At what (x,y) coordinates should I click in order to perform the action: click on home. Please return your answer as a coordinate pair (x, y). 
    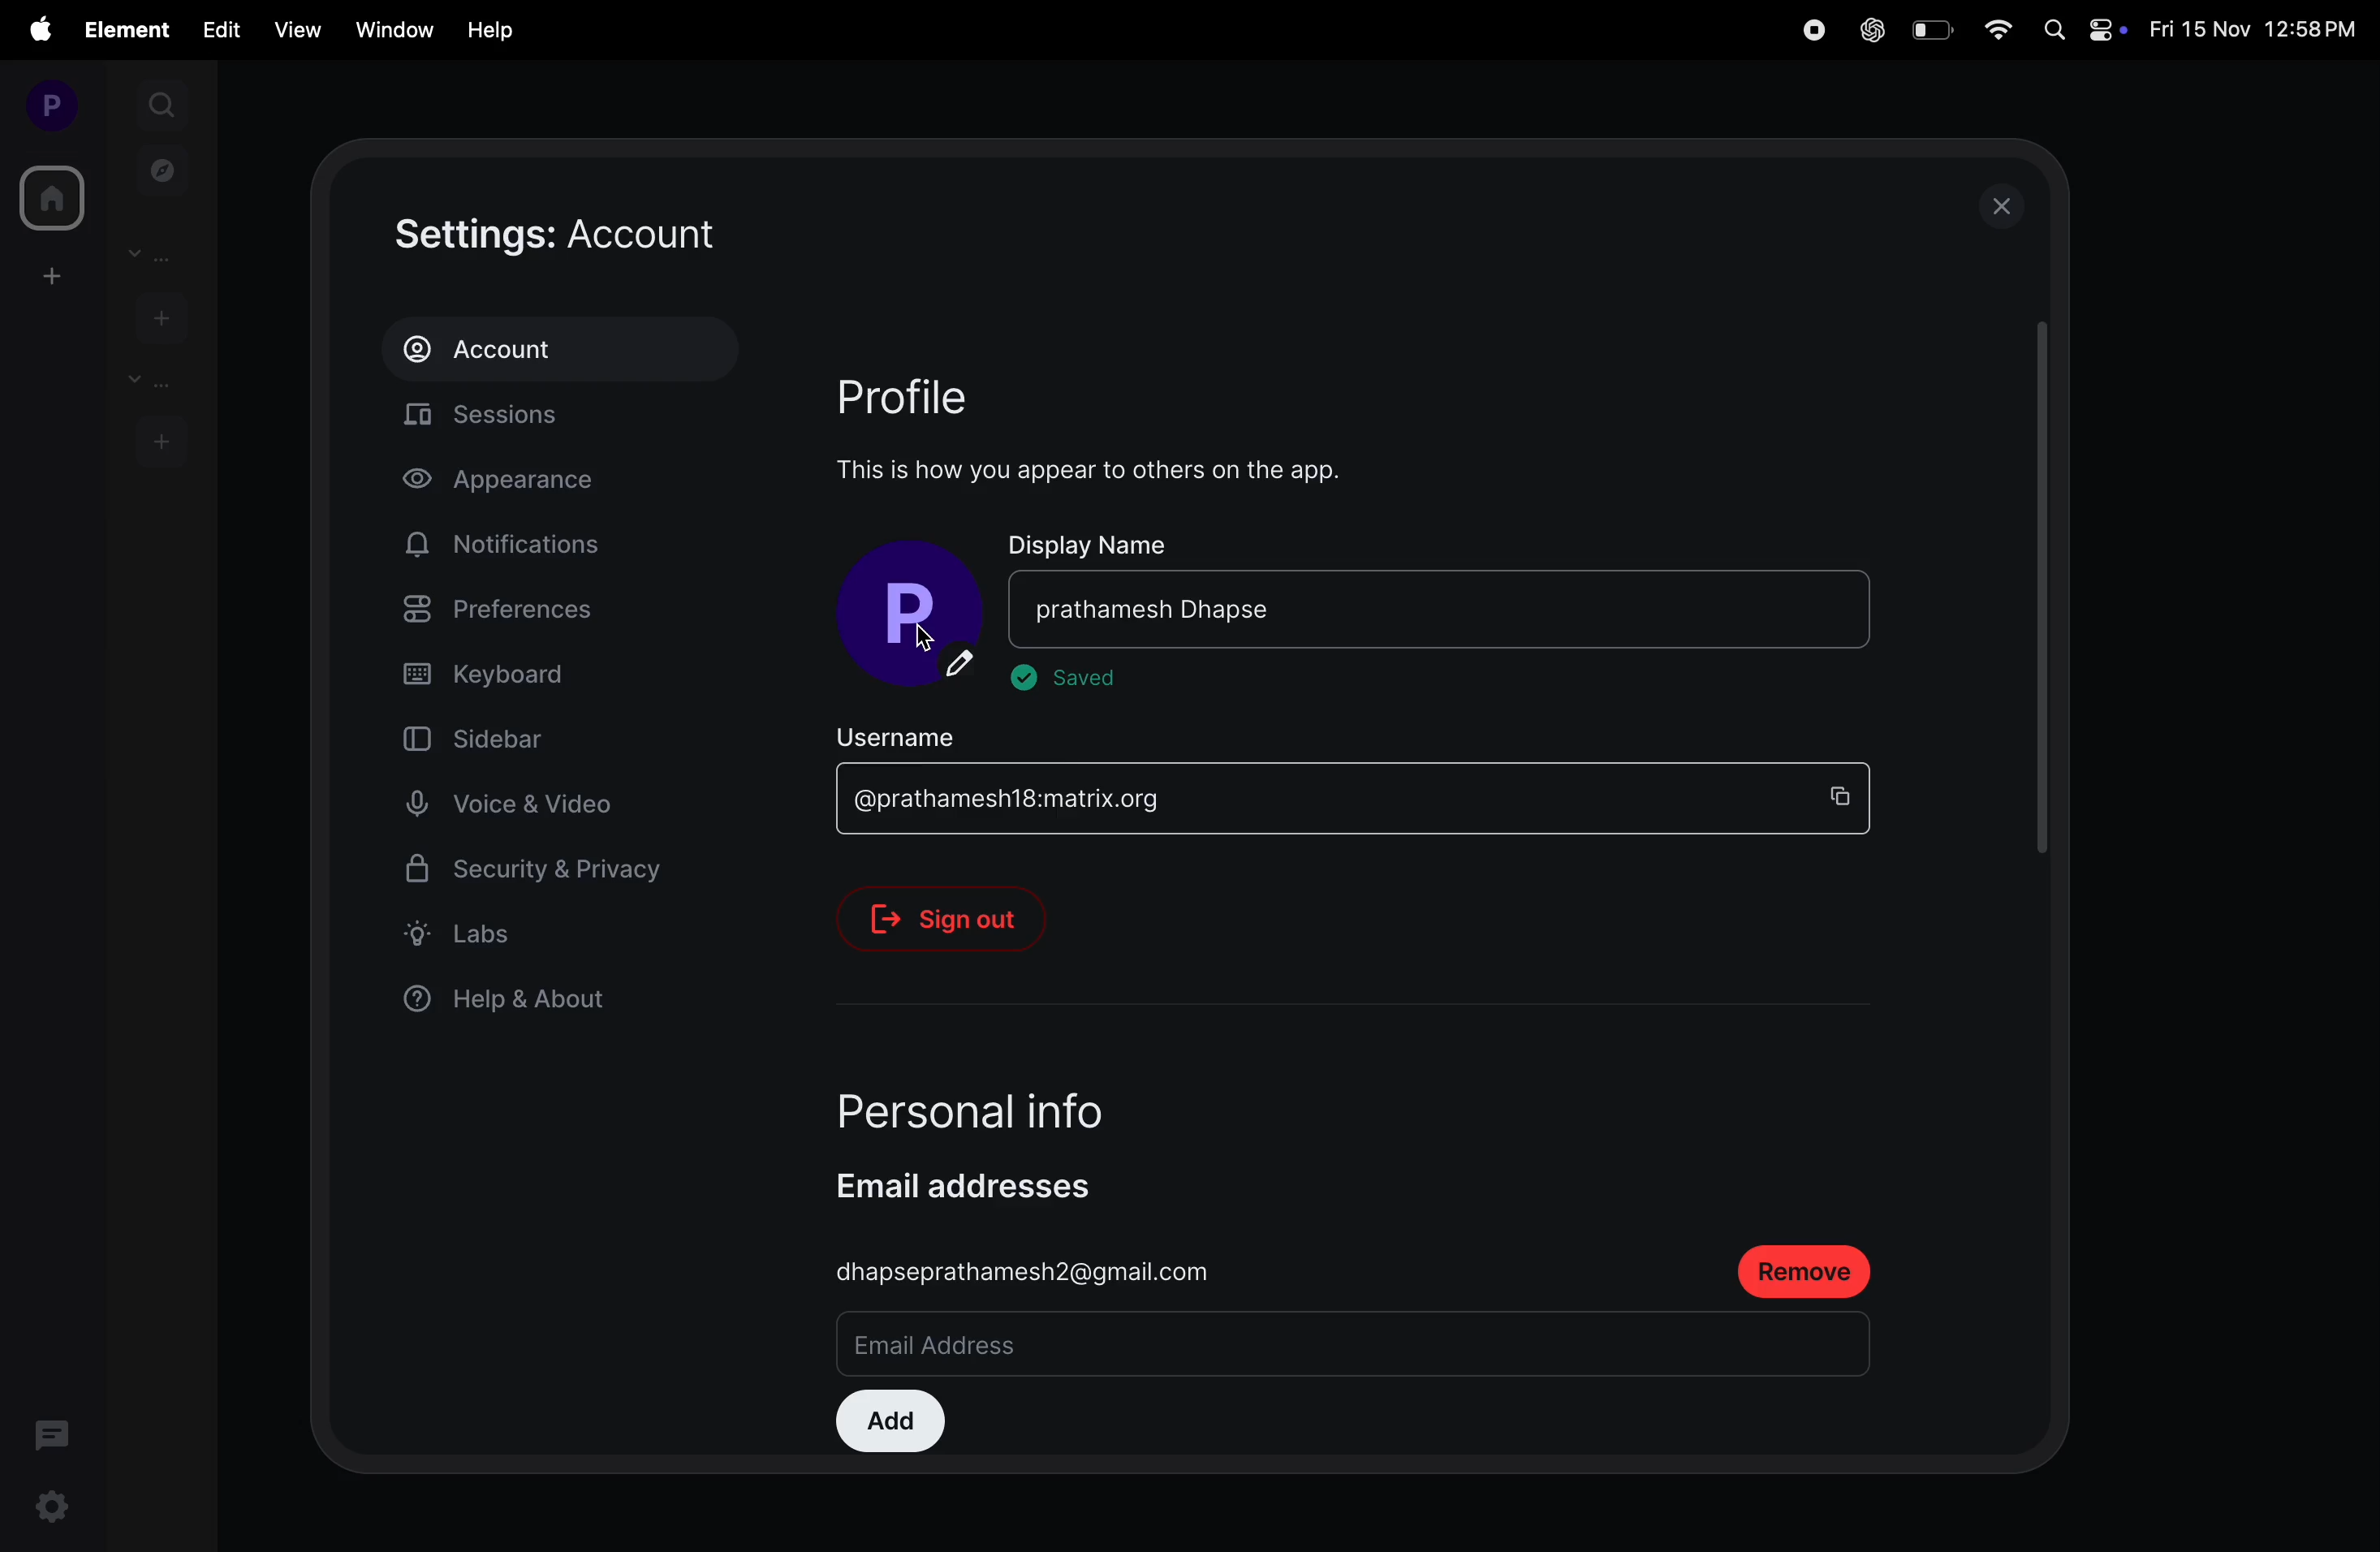
    Looking at the image, I should click on (48, 198).